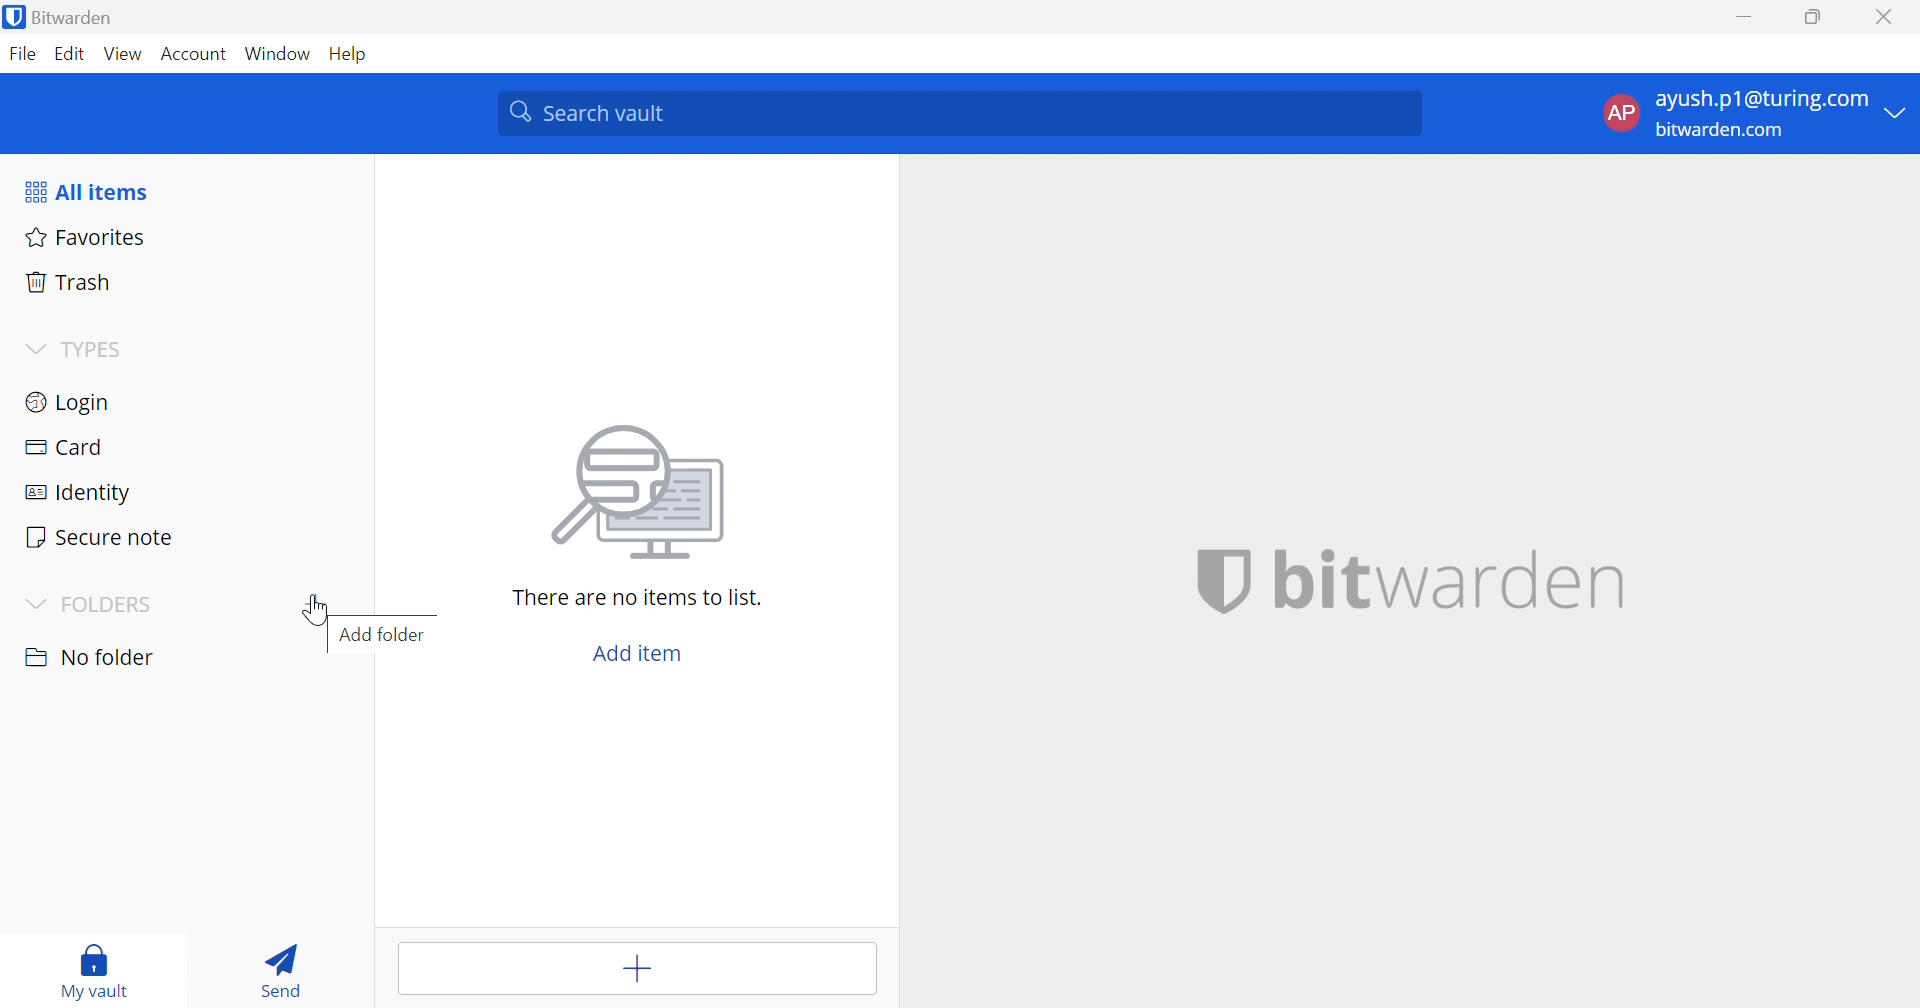 This screenshot has width=1920, height=1008. Describe the element at coordinates (63, 448) in the screenshot. I see `Card` at that location.